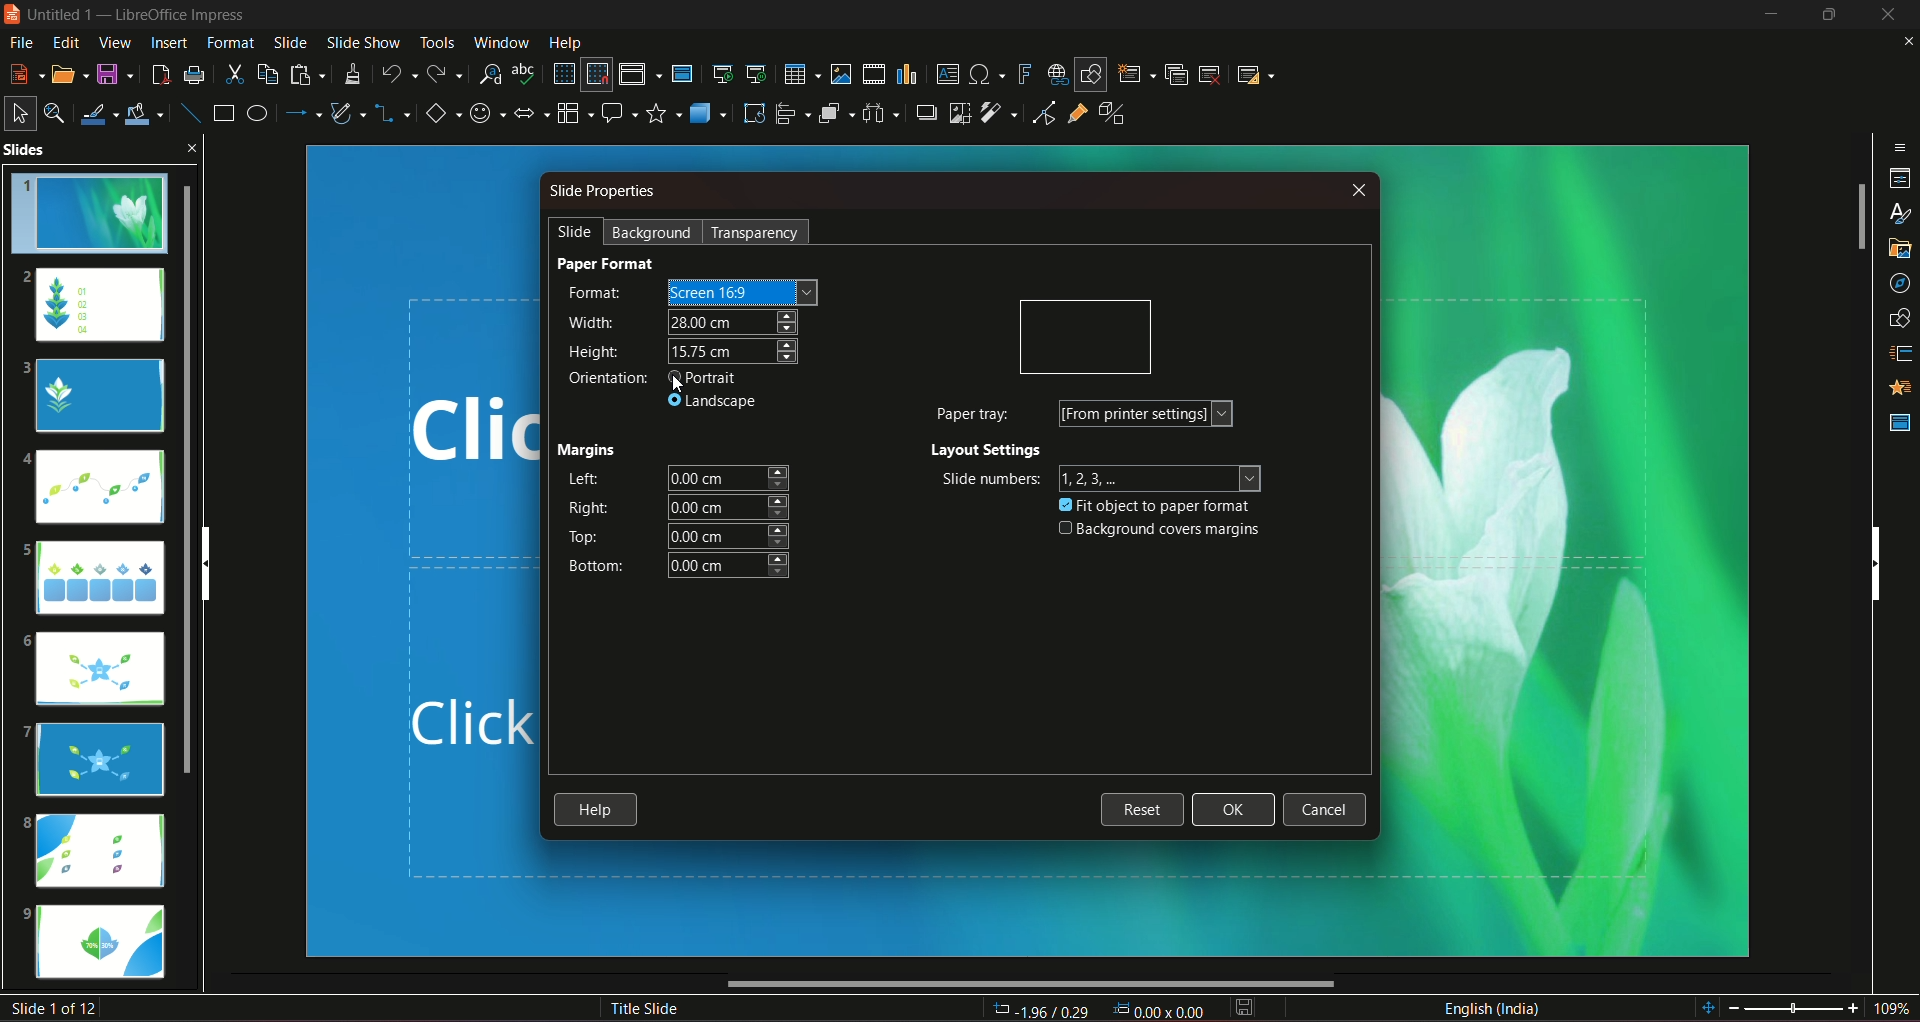 Image resolution: width=1920 pixels, height=1022 pixels. Describe the element at coordinates (755, 232) in the screenshot. I see `transparency` at that location.